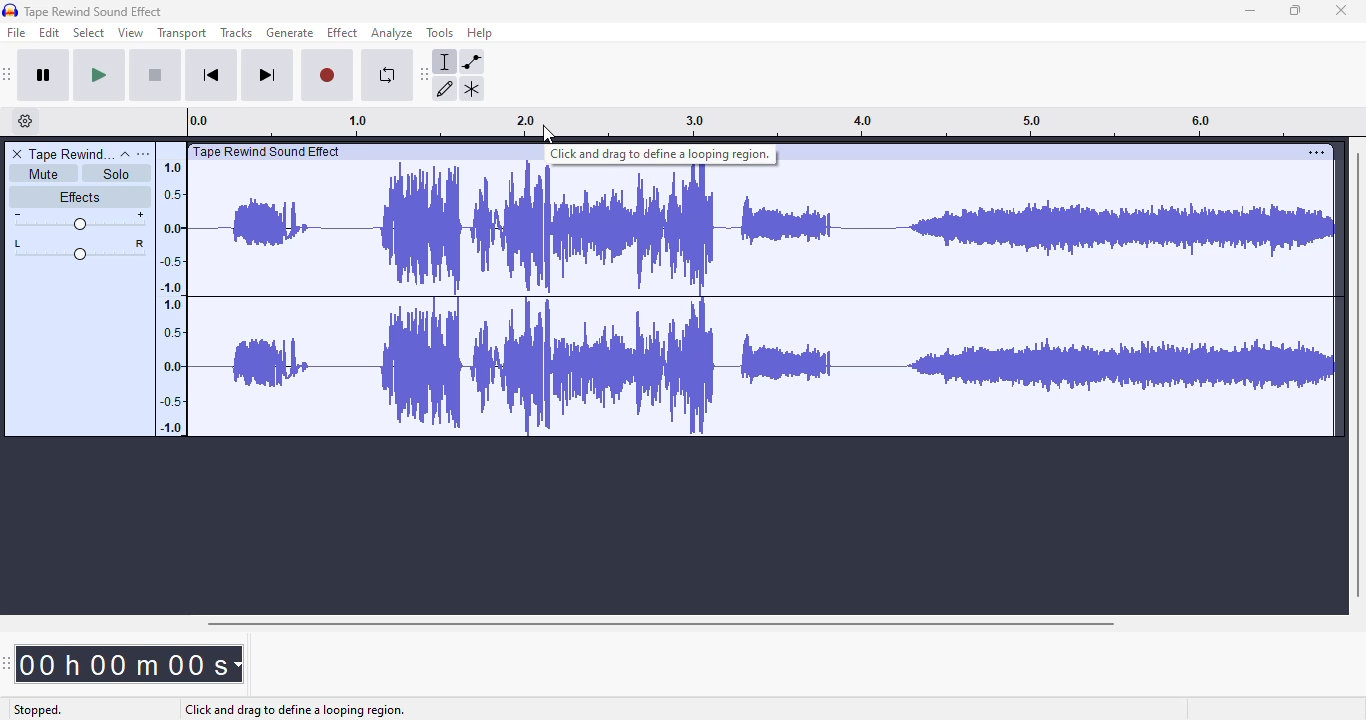 The height and width of the screenshot is (720, 1366). What do you see at coordinates (10, 9) in the screenshot?
I see `logo` at bounding box center [10, 9].